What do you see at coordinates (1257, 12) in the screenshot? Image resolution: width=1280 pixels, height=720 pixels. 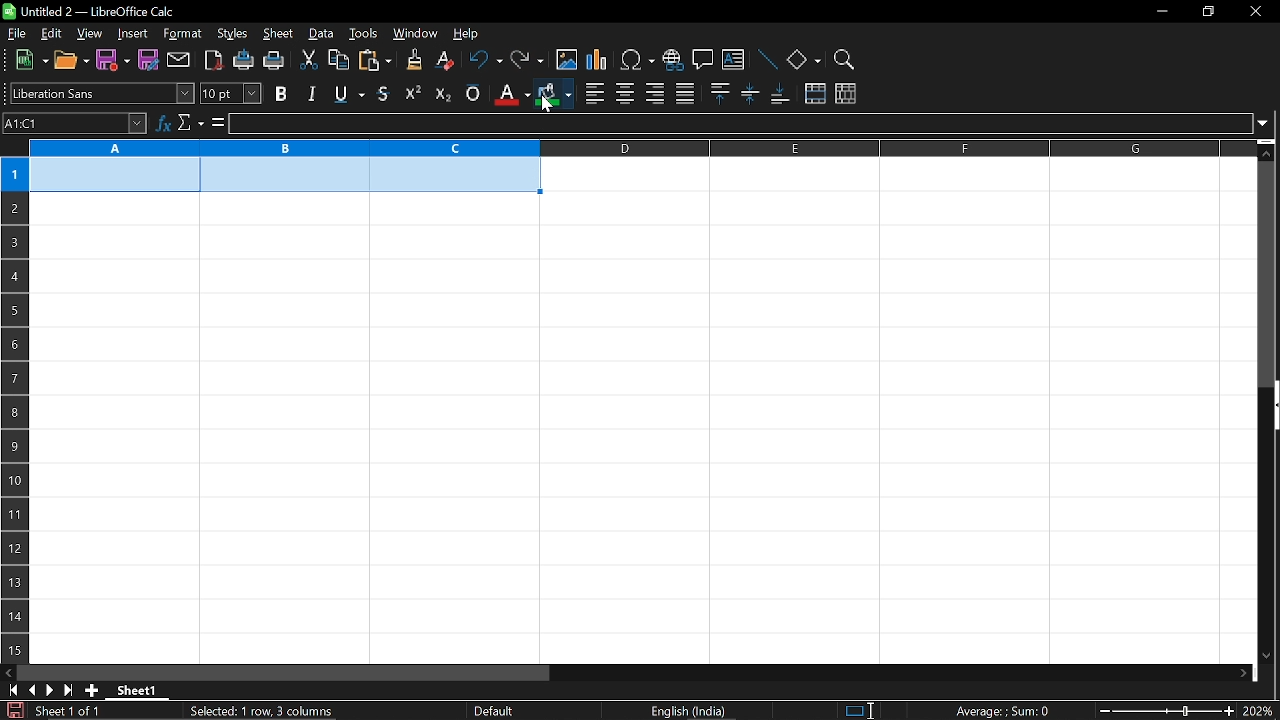 I see `close` at bounding box center [1257, 12].